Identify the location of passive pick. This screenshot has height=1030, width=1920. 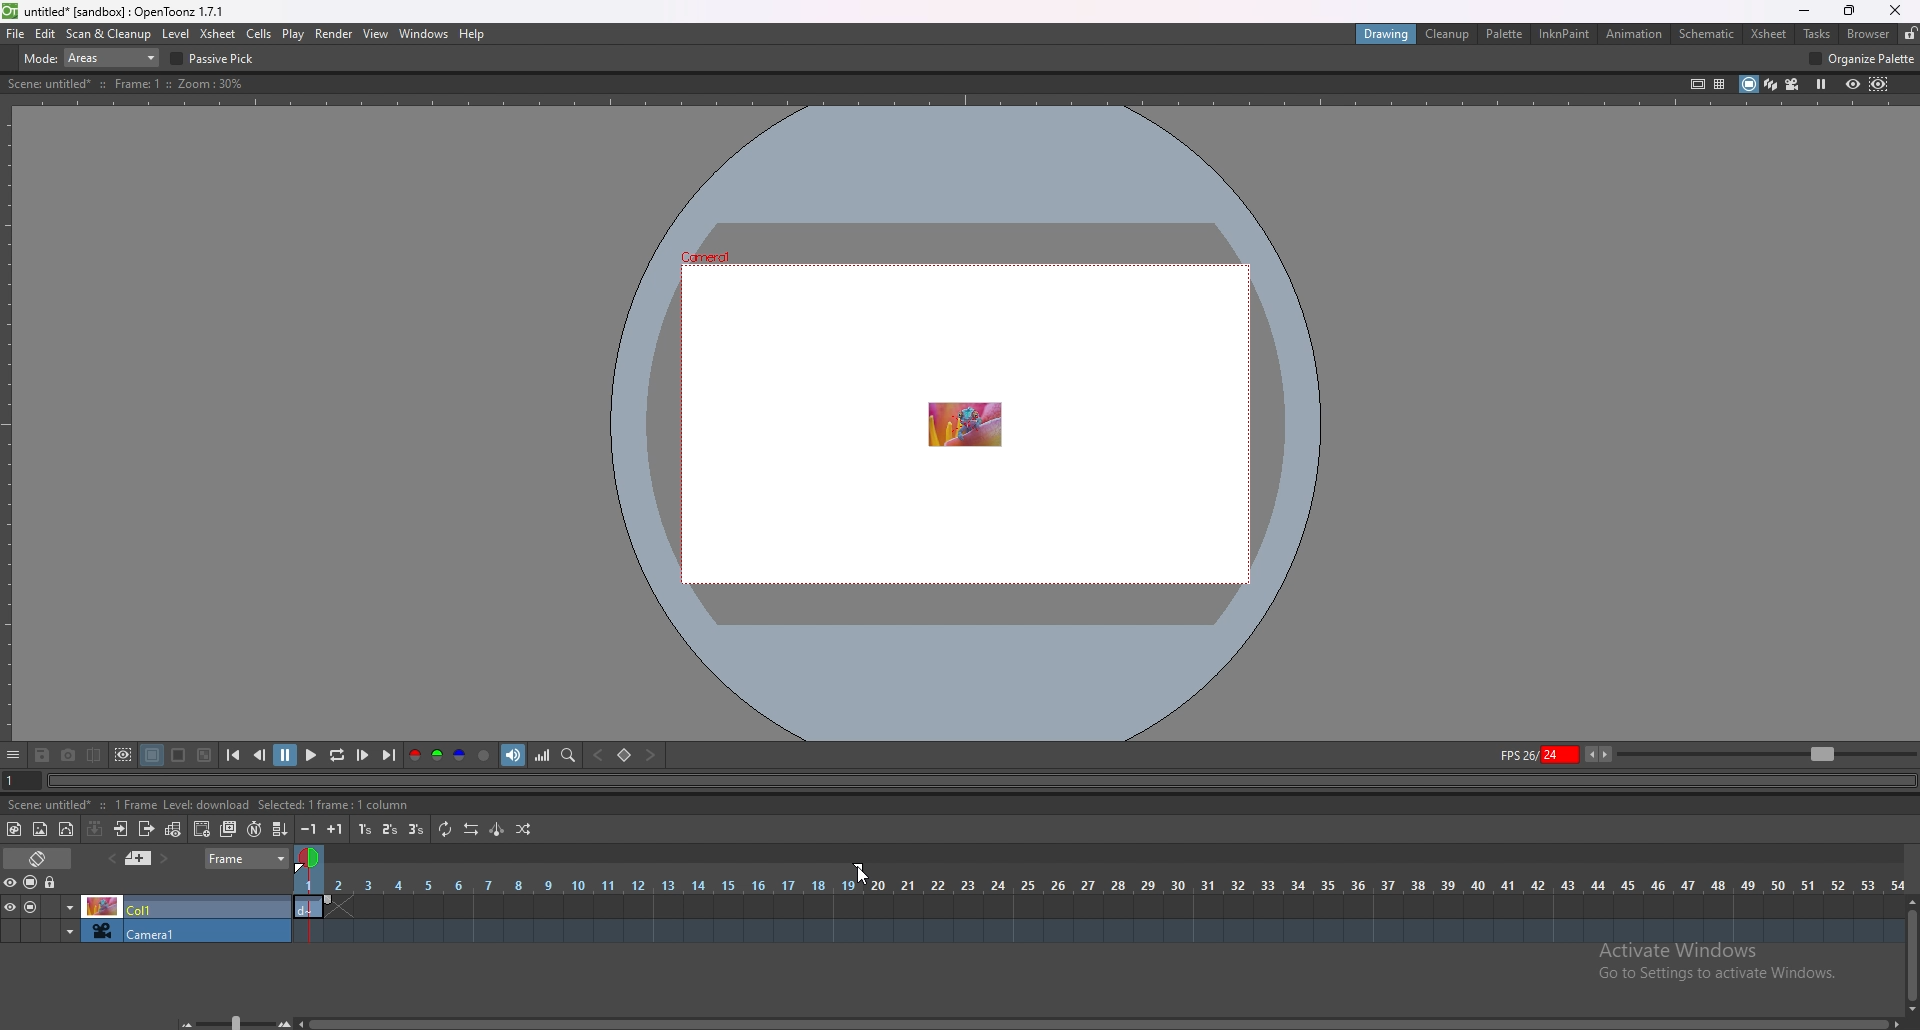
(216, 59).